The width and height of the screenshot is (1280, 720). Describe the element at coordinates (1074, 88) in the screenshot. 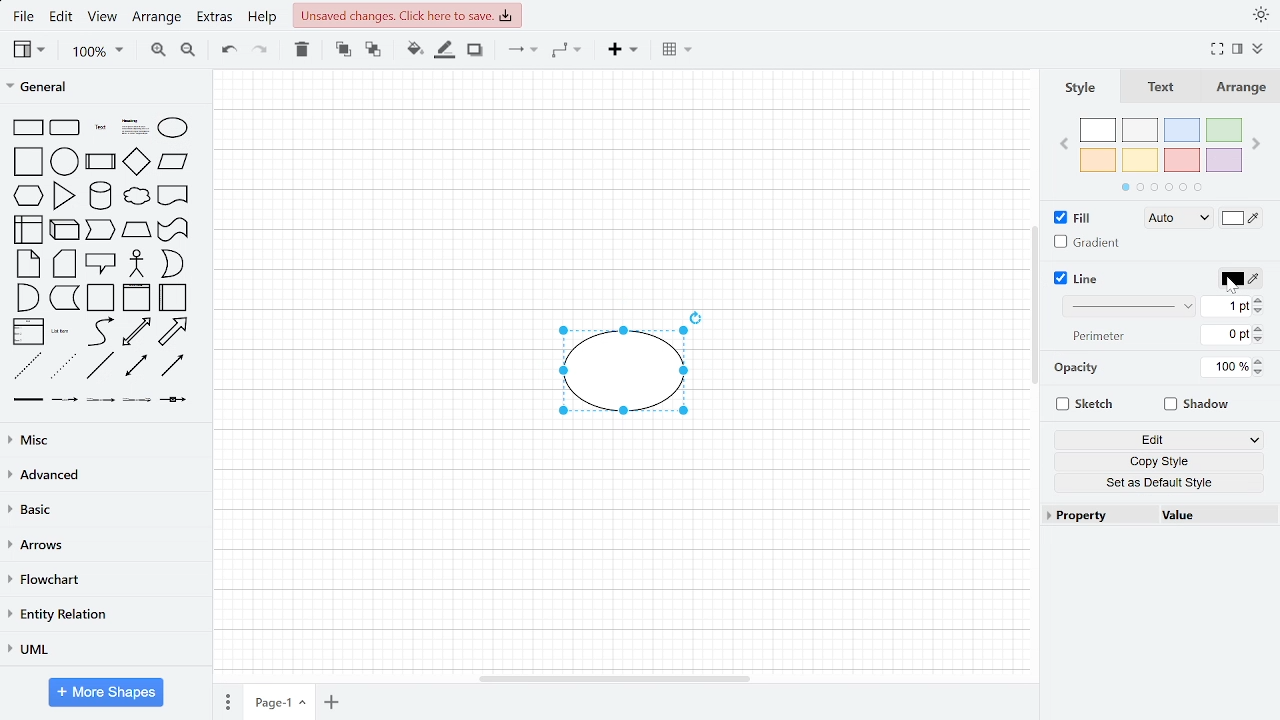

I see `Style` at that location.